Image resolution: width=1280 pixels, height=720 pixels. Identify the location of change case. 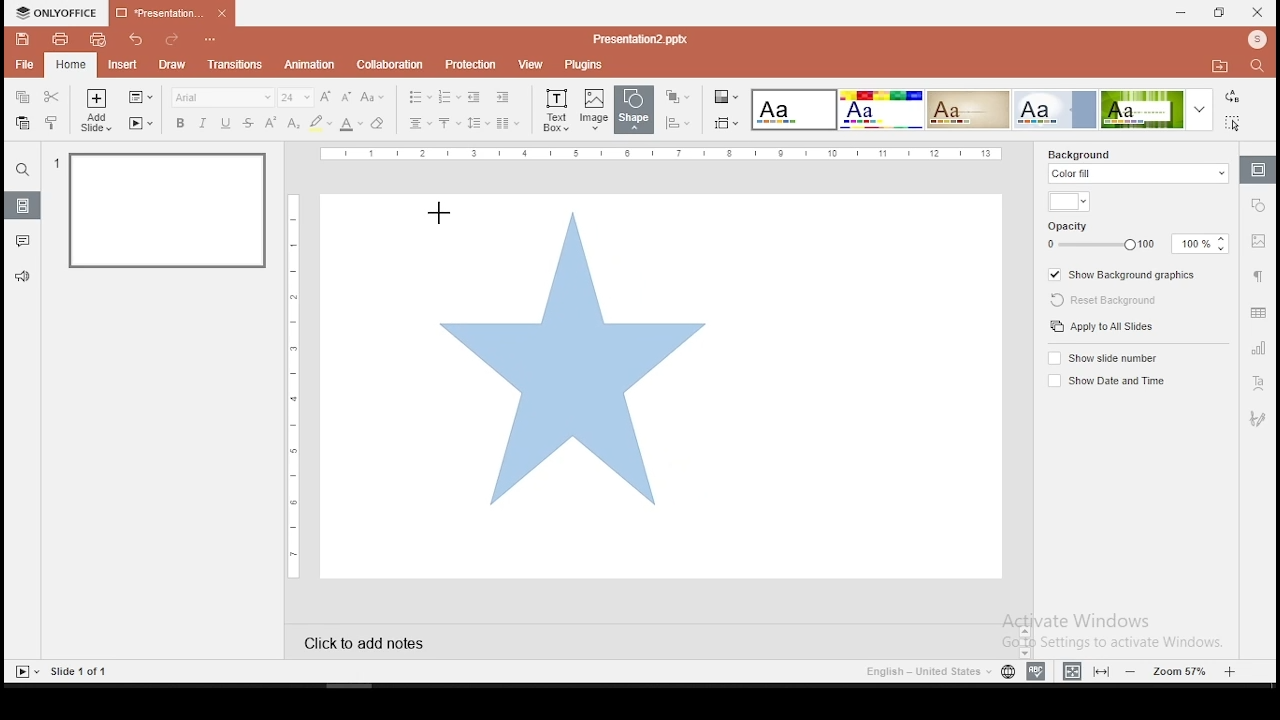
(373, 96).